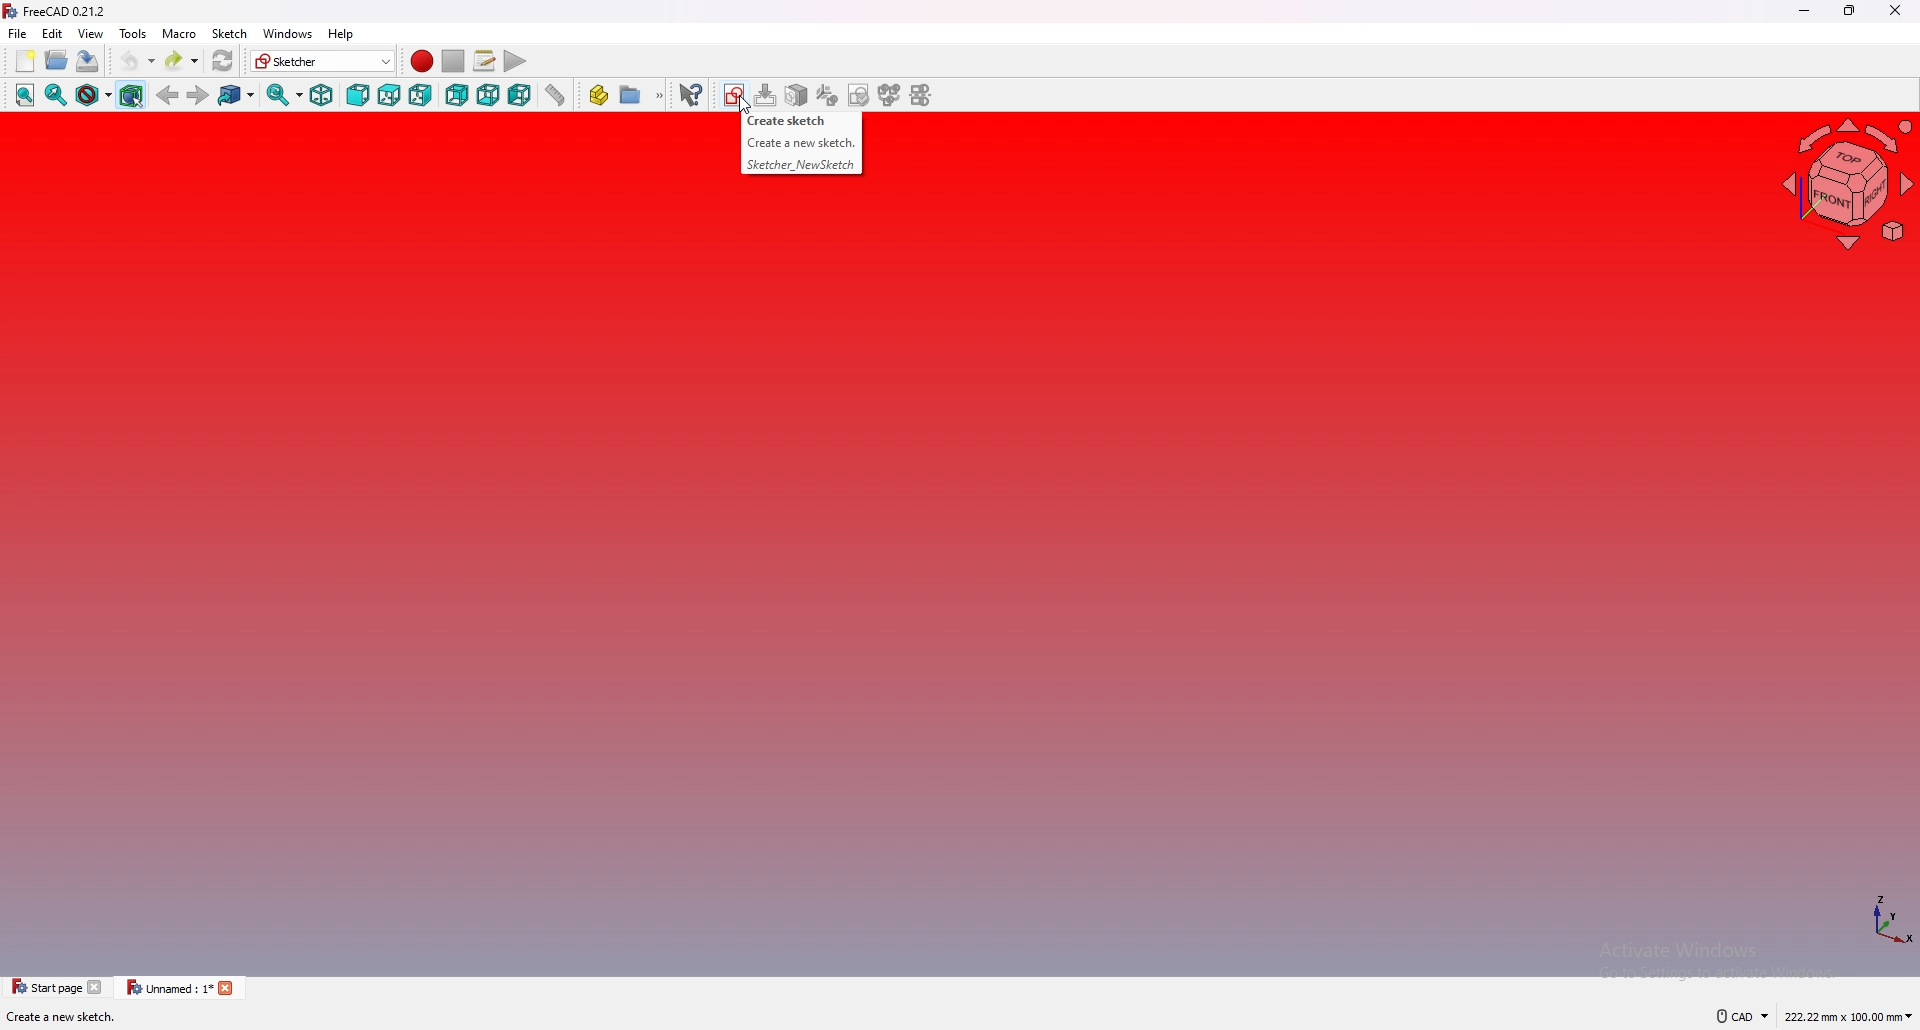 The image size is (1920, 1030). Describe the element at coordinates (801, 143) in the screenshot. I see `Create a new sketch` at that location.